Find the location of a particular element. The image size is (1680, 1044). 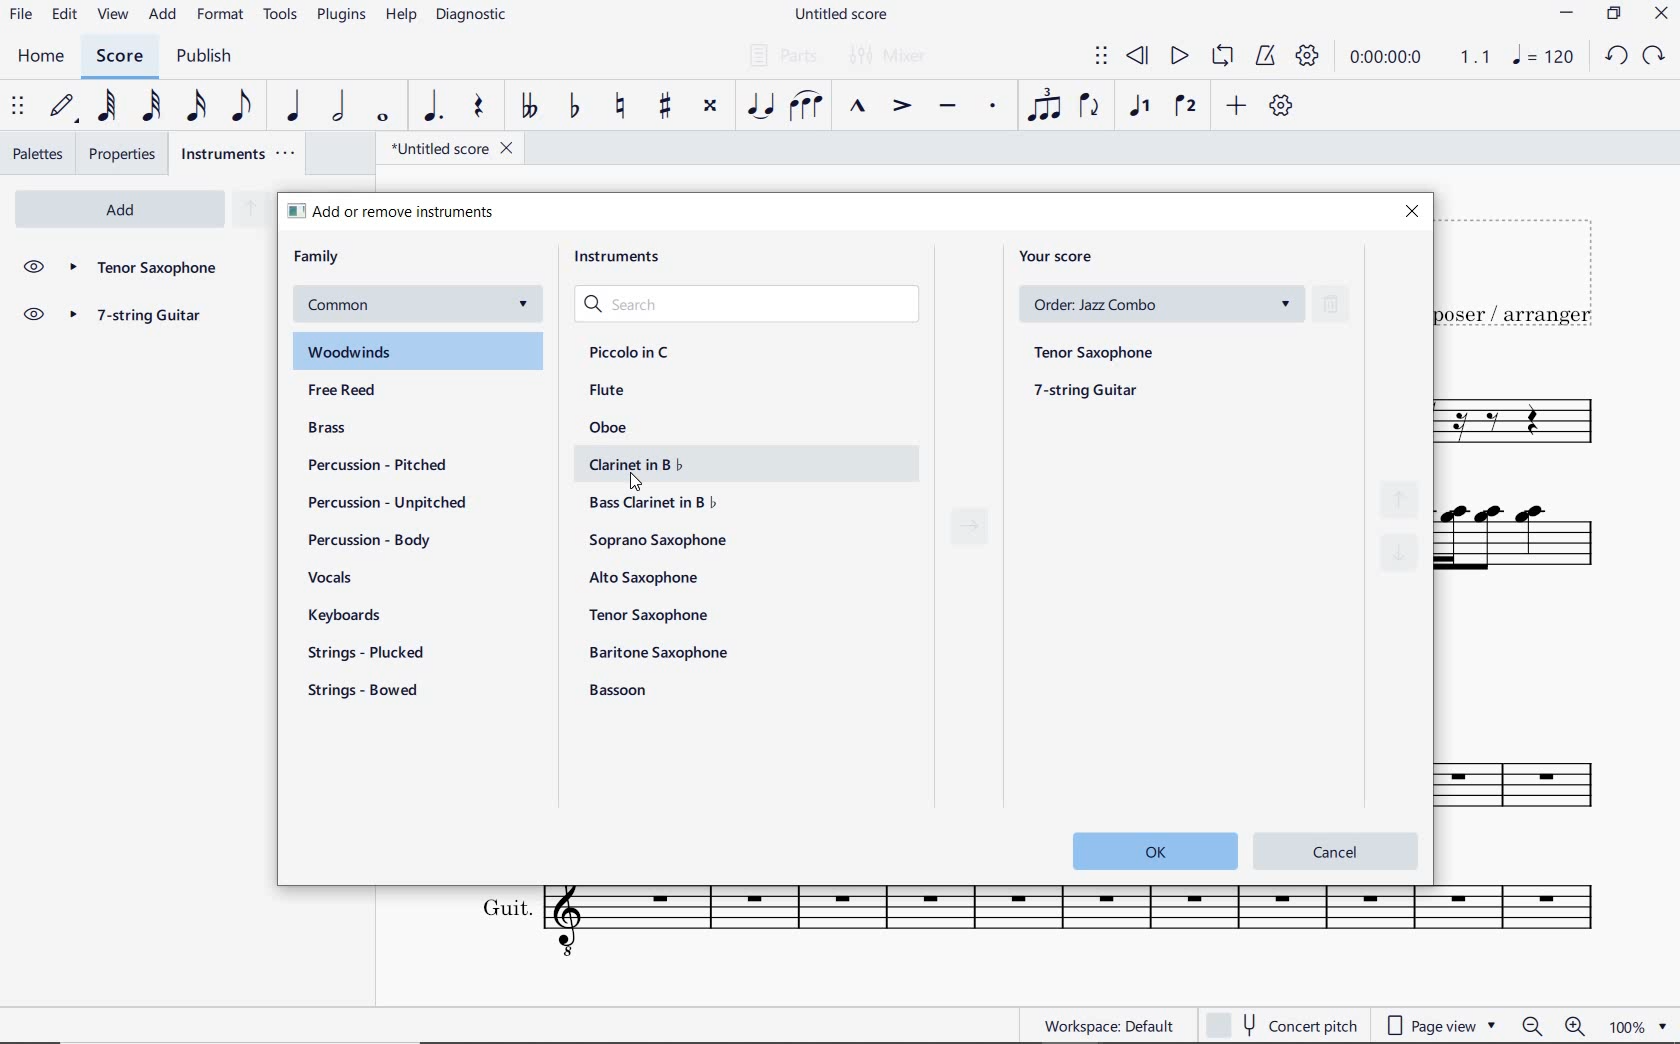

QUARTER NOTE is located at coordinates (295, 106).